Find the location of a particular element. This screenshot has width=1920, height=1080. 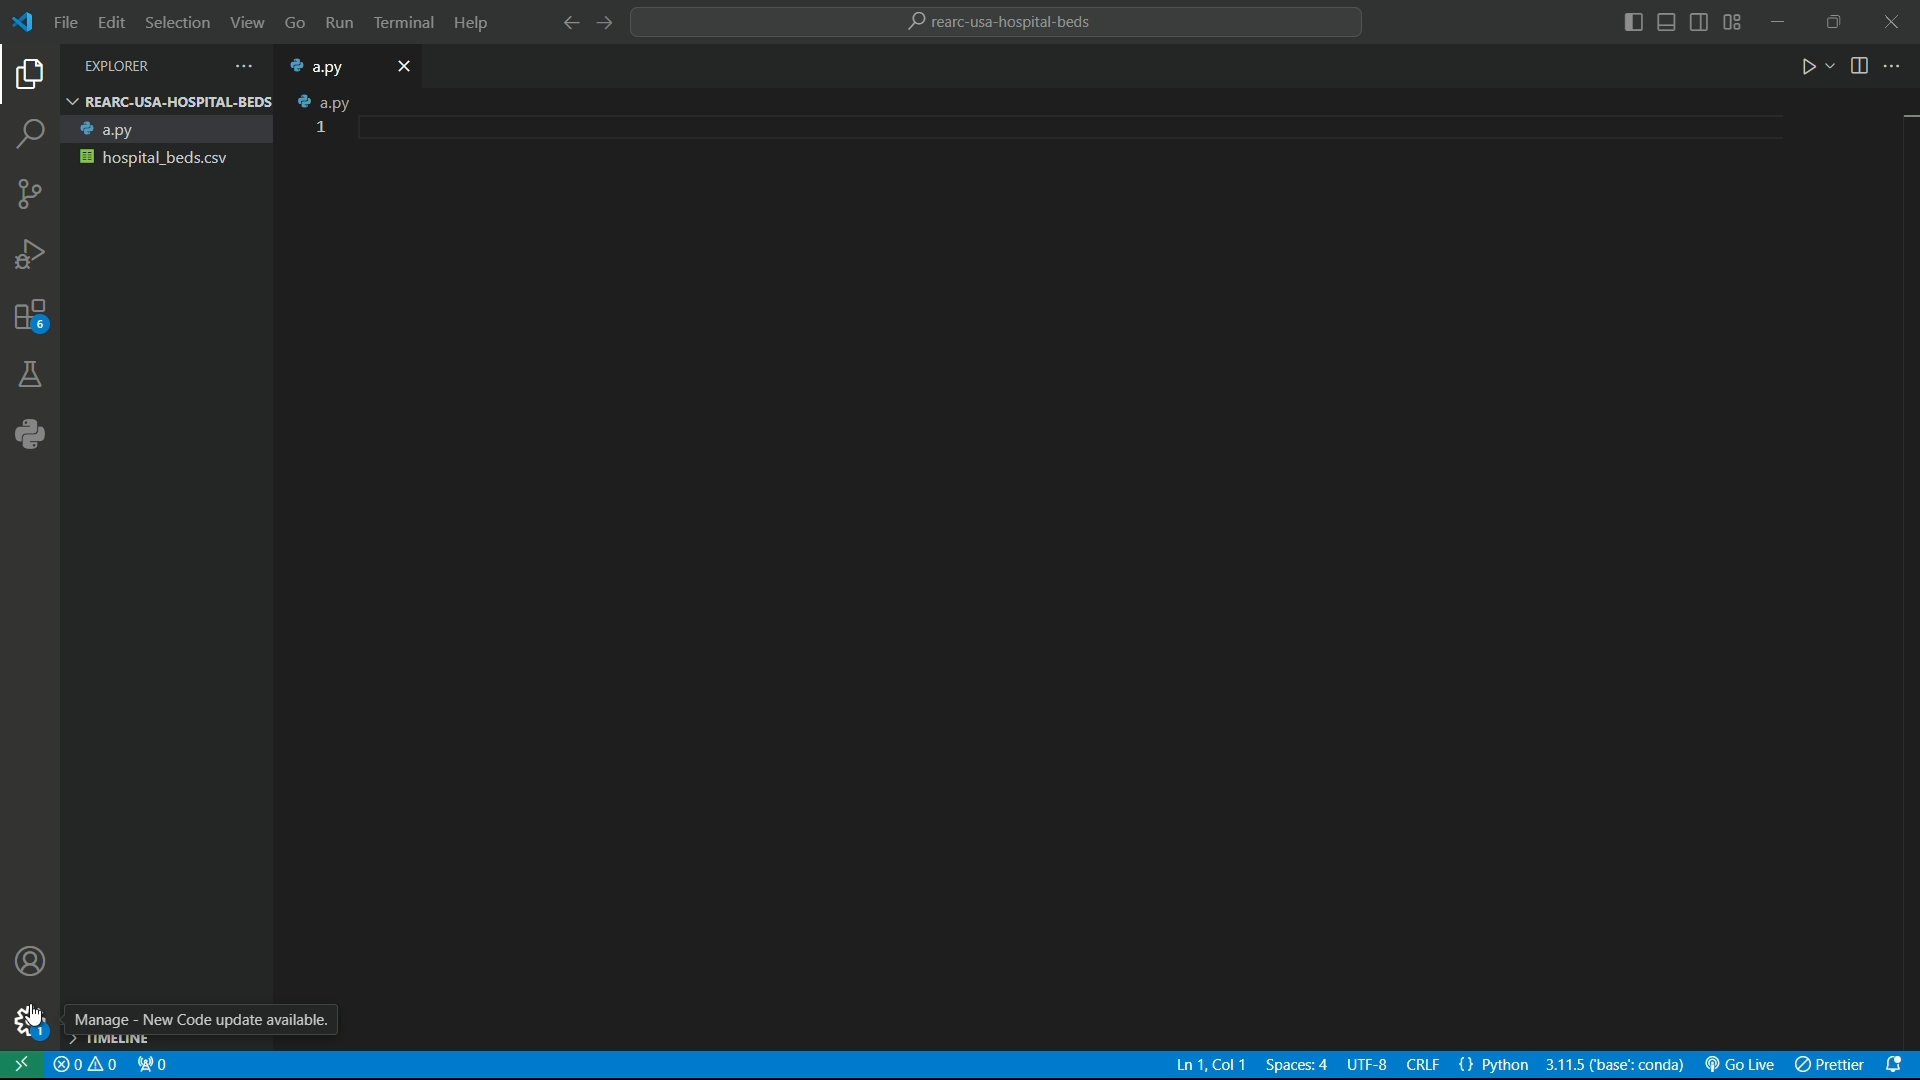

run code is located at coordinates (1811, 66).